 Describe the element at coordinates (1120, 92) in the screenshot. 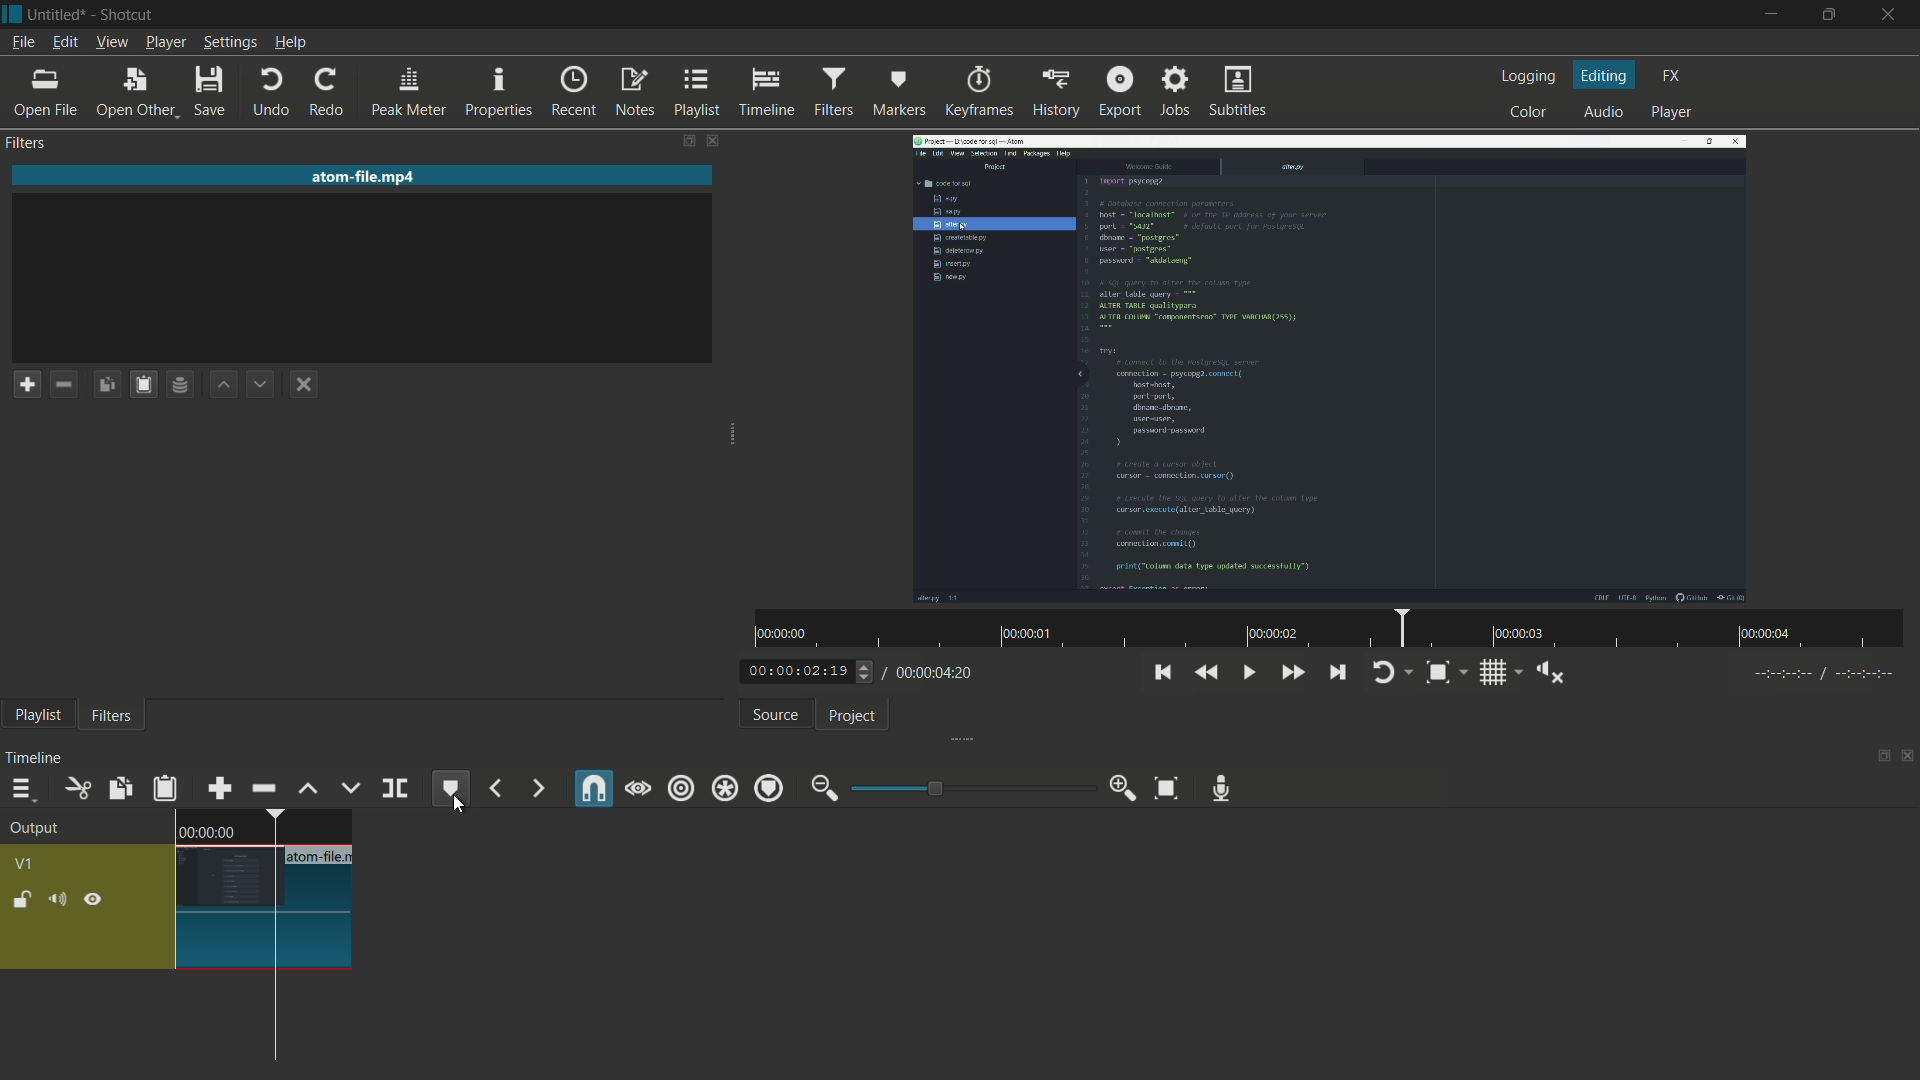

I see `export` at that location.